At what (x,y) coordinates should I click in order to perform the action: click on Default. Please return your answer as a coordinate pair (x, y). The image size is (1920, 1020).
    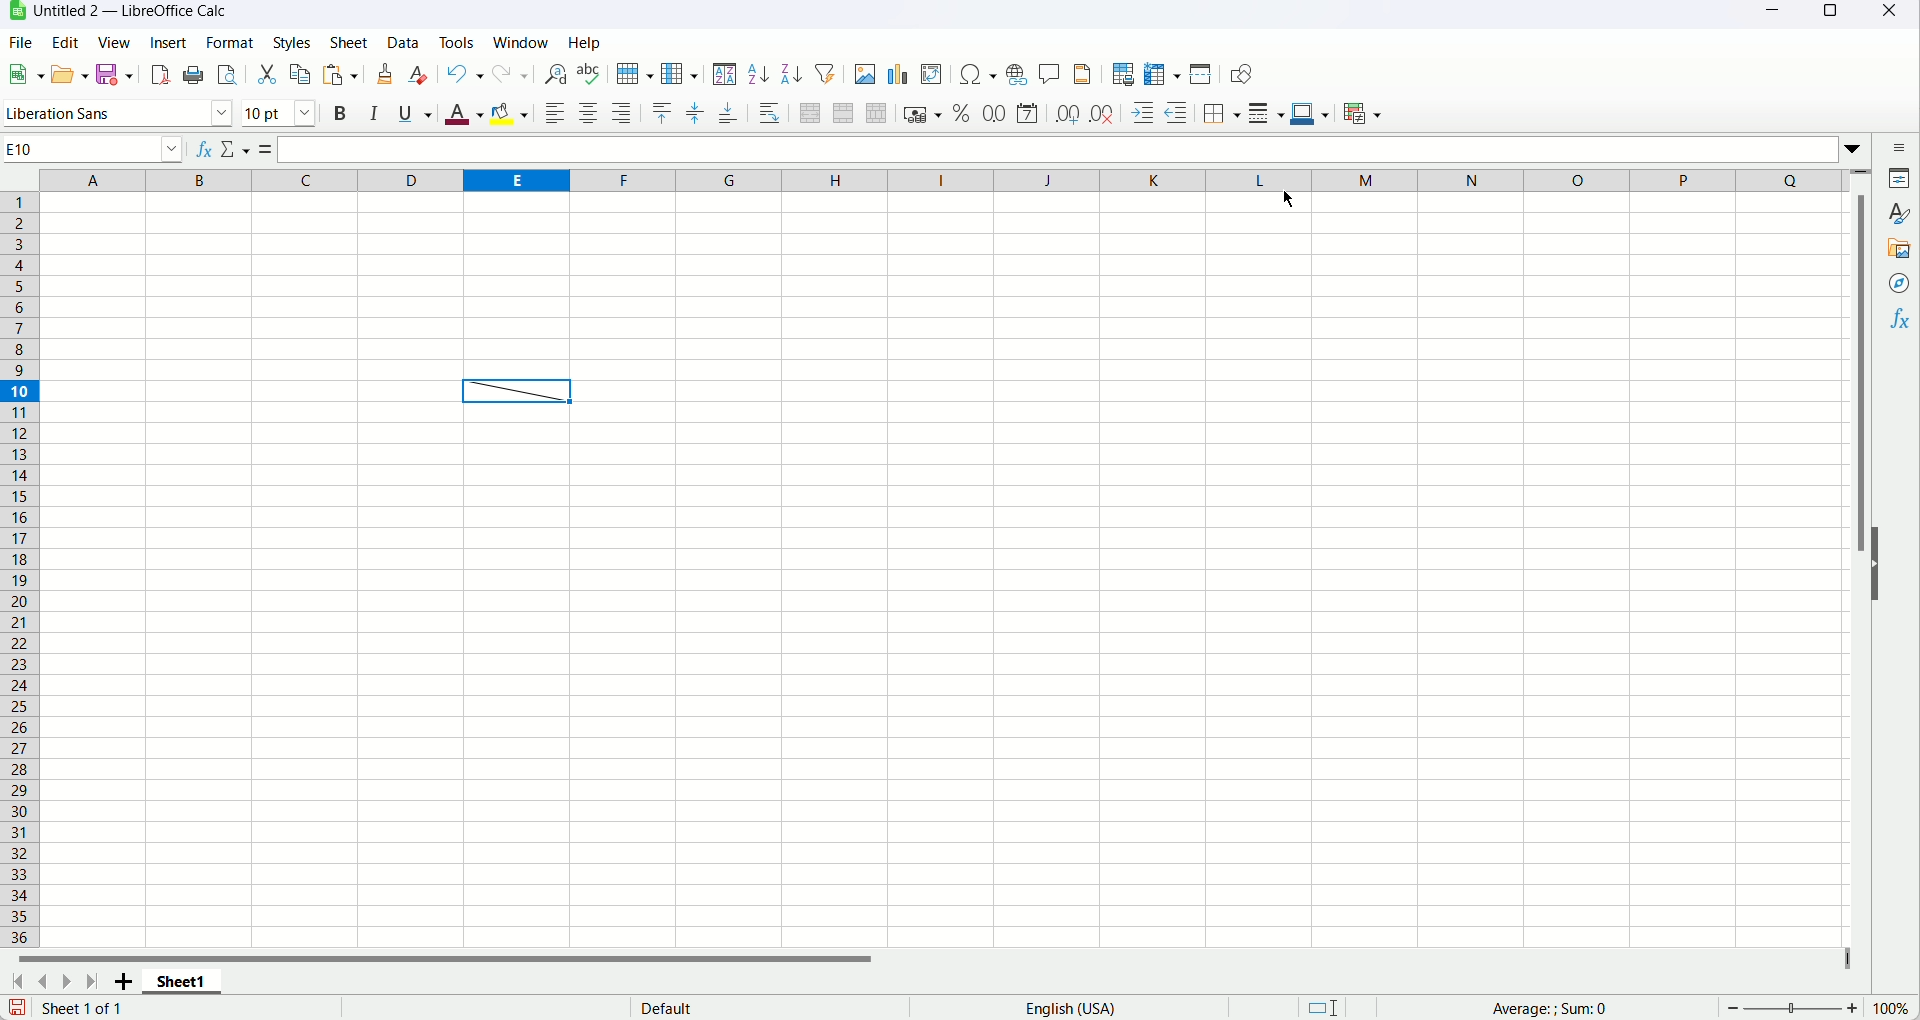
    Looking at the image, I should click on (746, 1009).